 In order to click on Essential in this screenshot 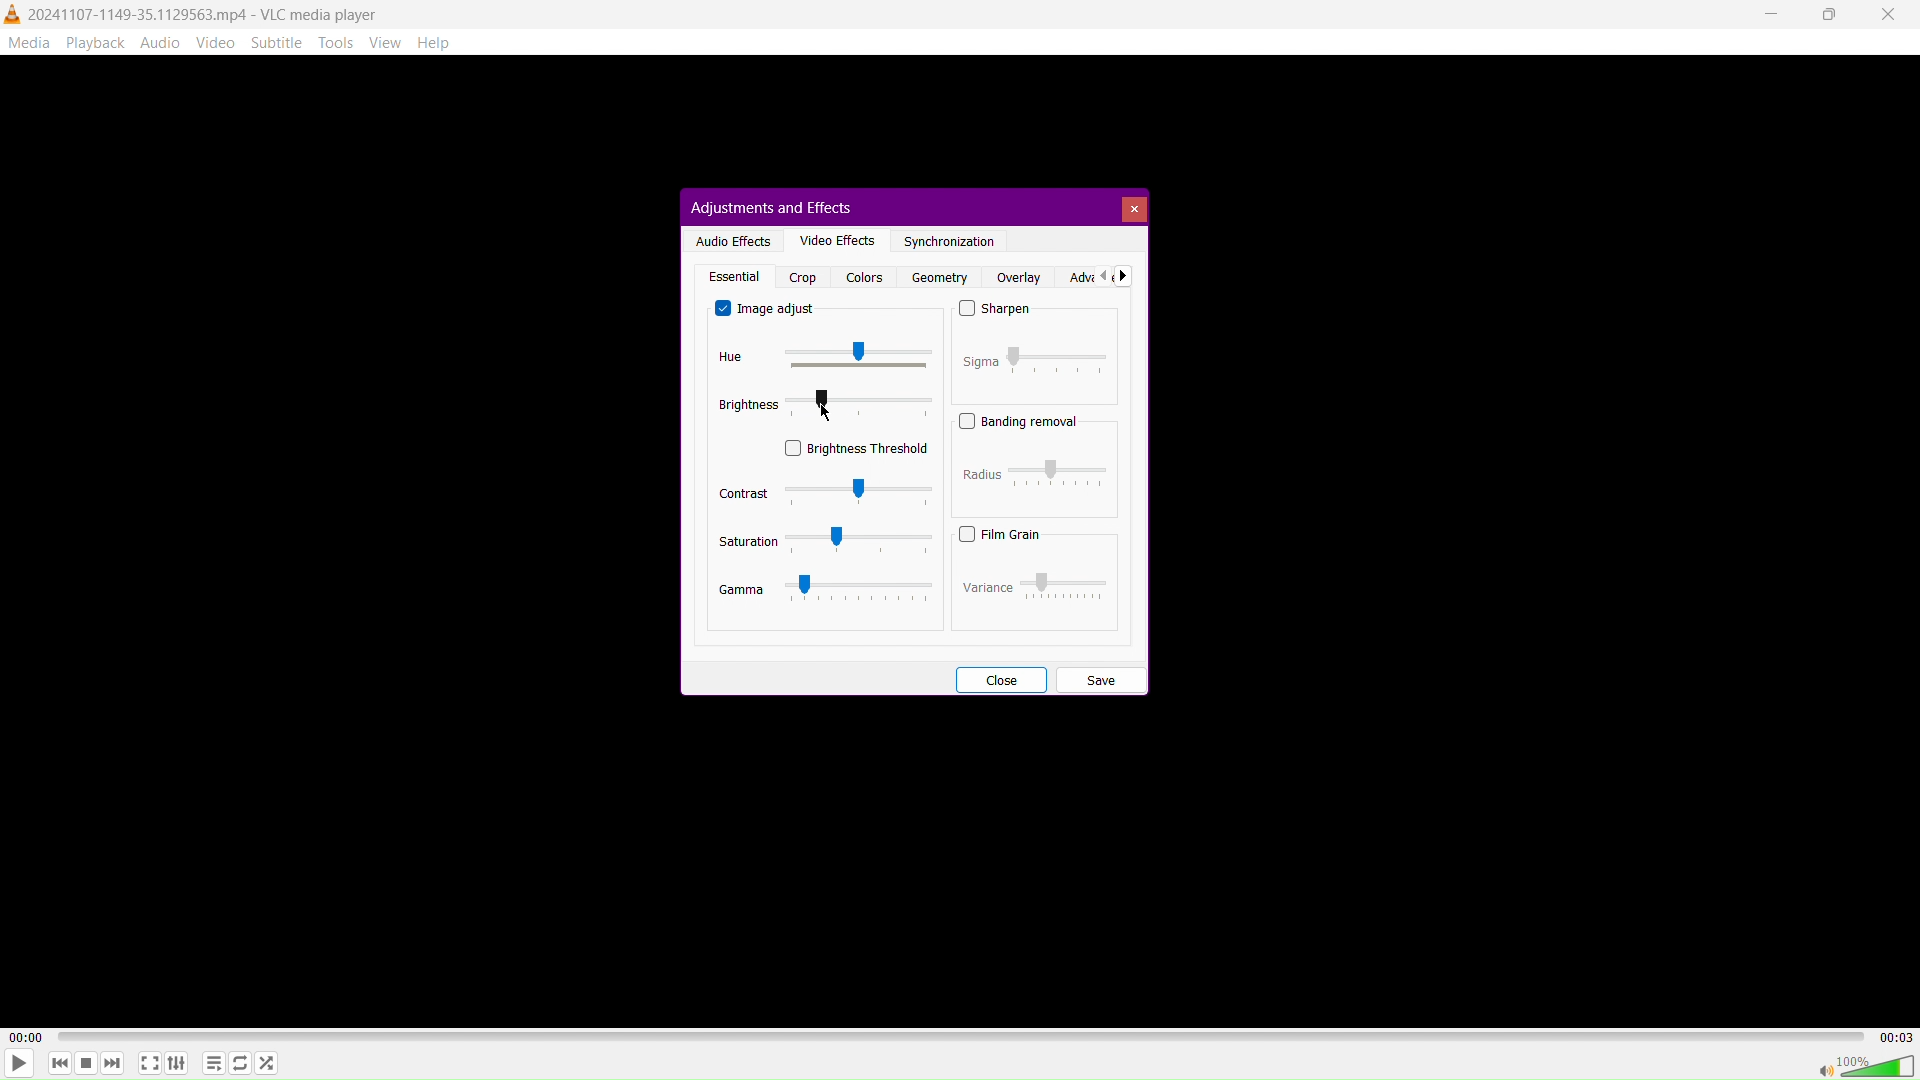, I will do `click(732, 276)`.